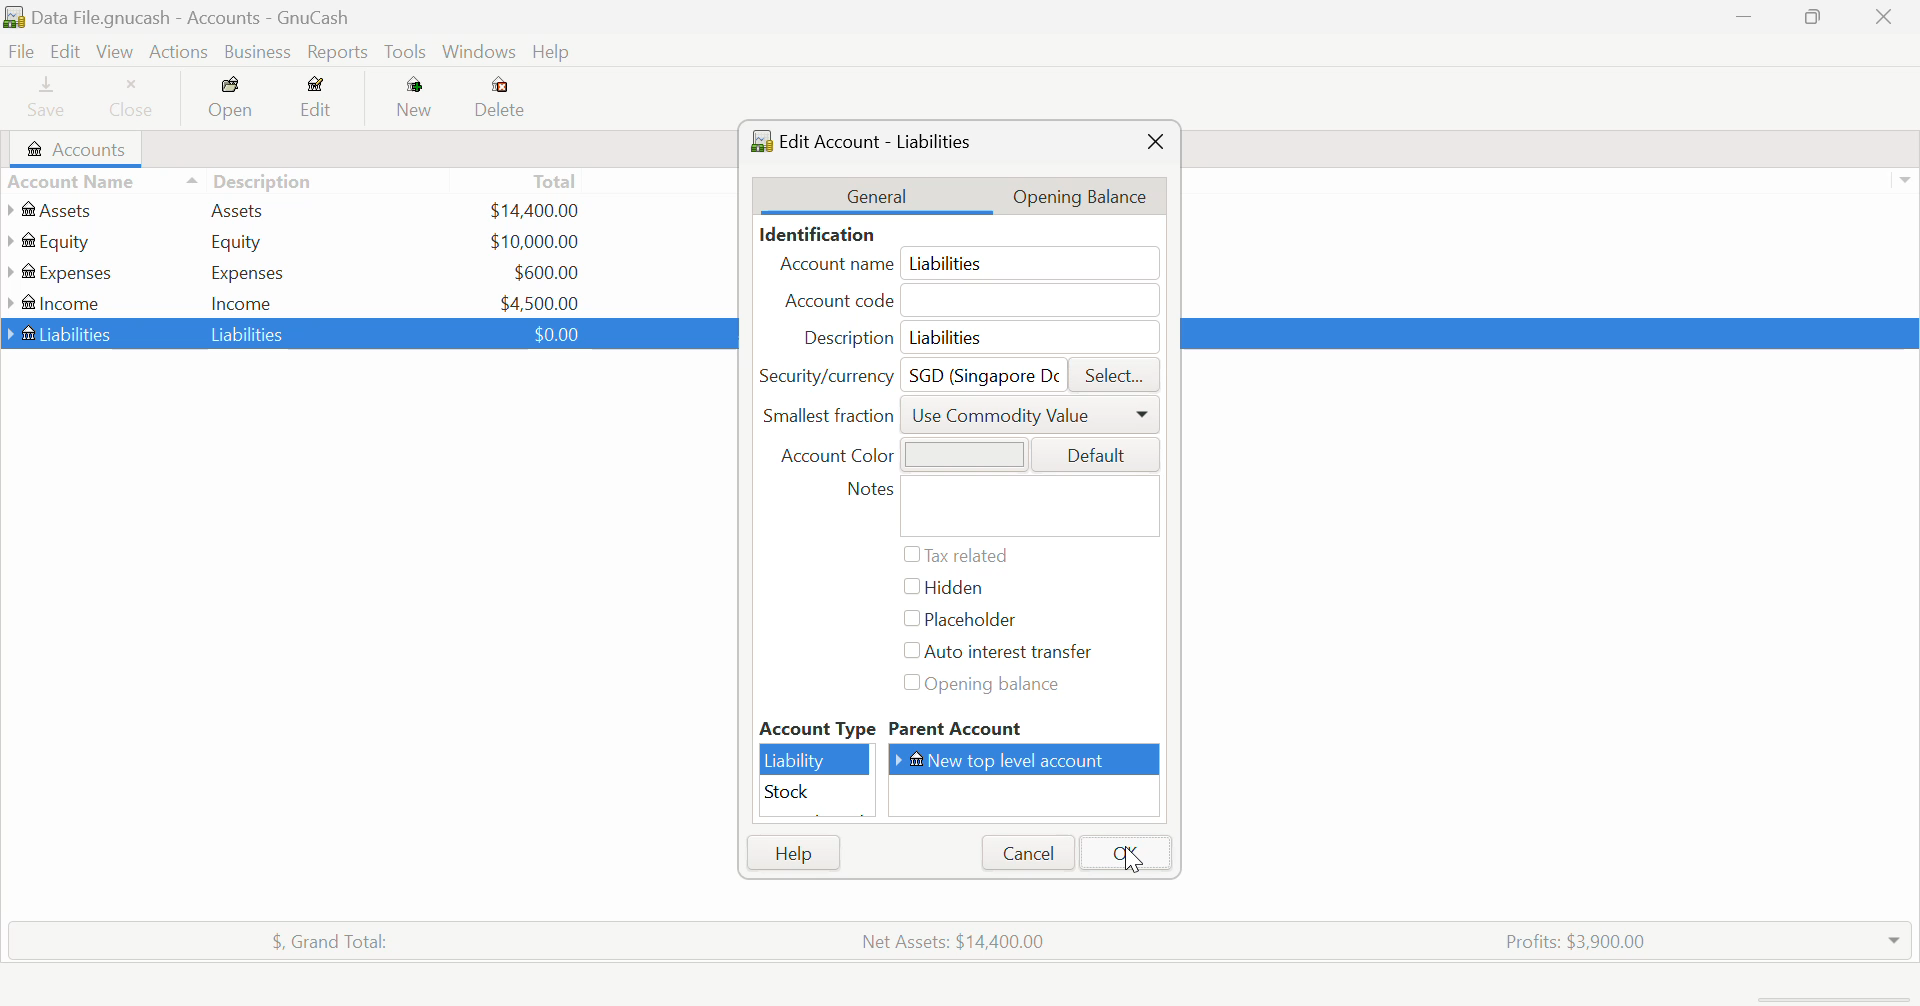  I want to click on Total, so click(319, 938).